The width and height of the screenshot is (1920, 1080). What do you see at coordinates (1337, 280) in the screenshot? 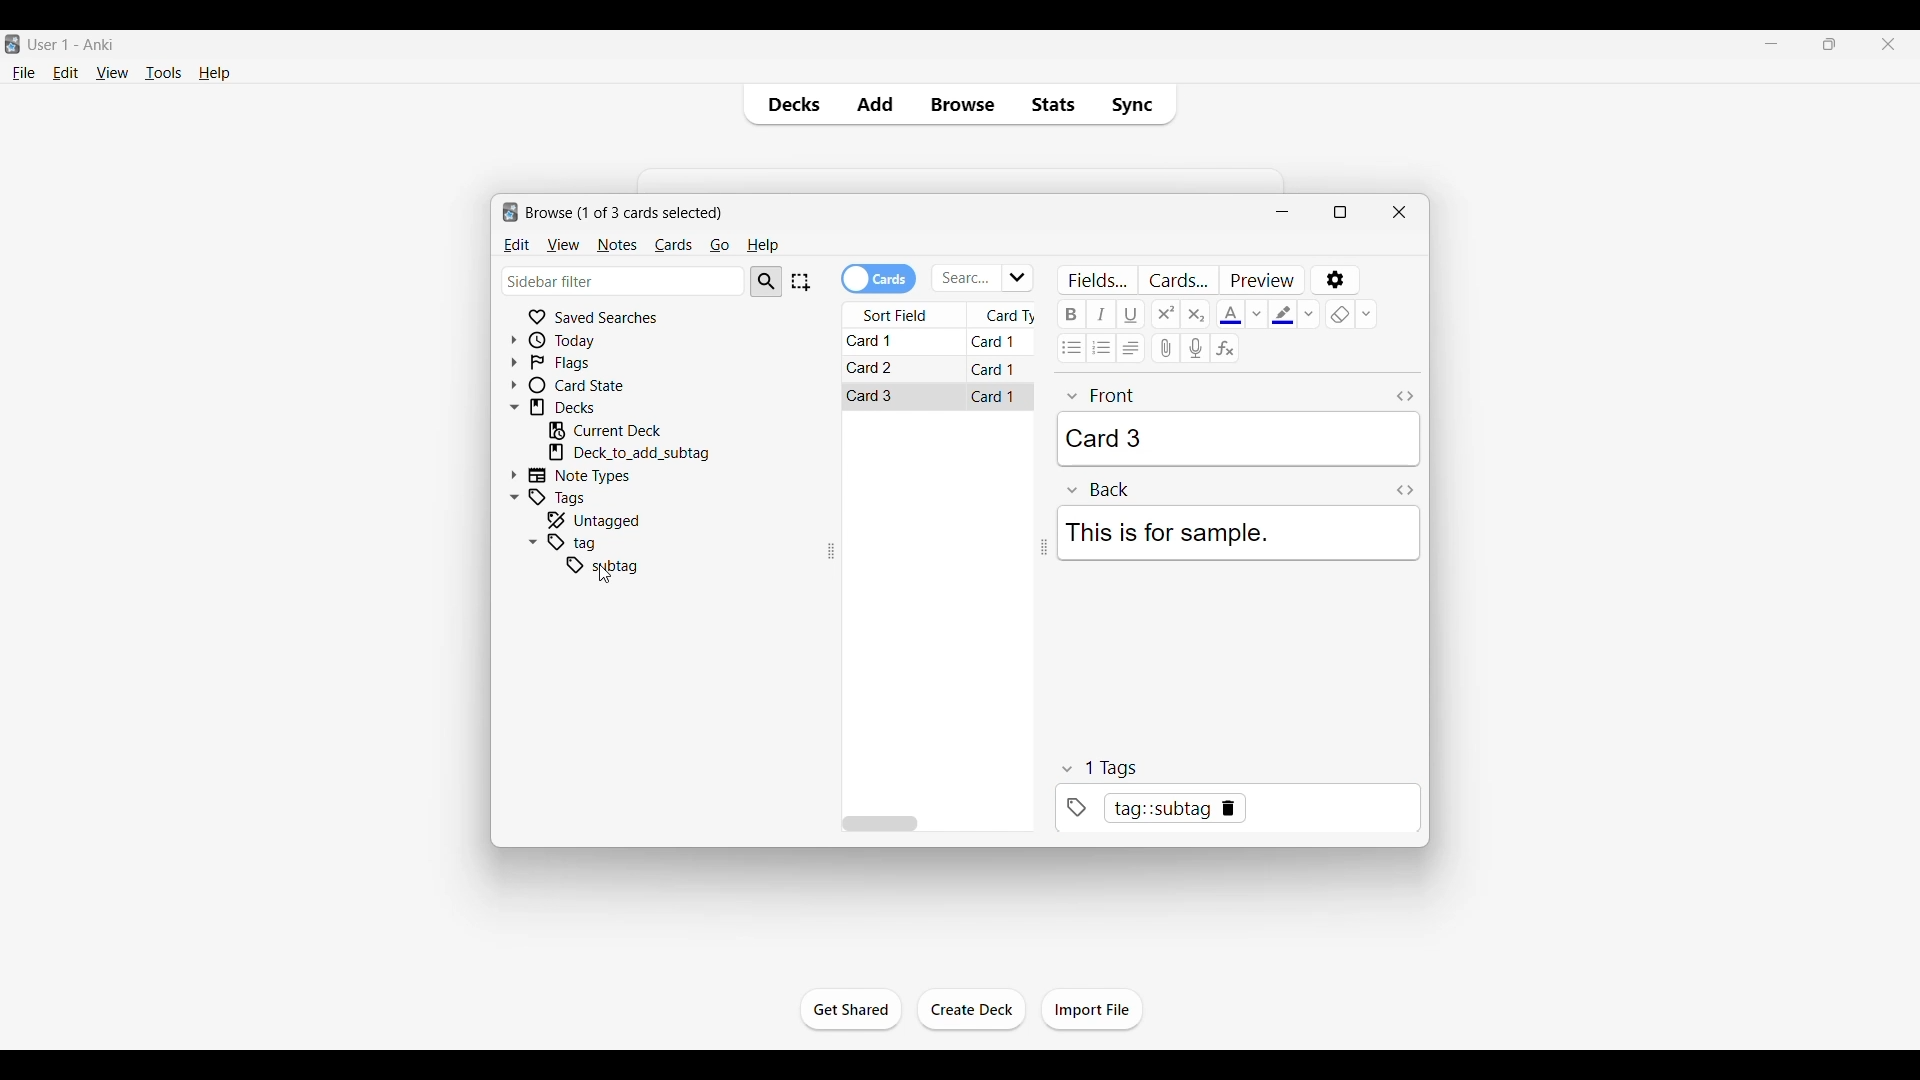
I see `Options` at bounding box center [1337, 280].